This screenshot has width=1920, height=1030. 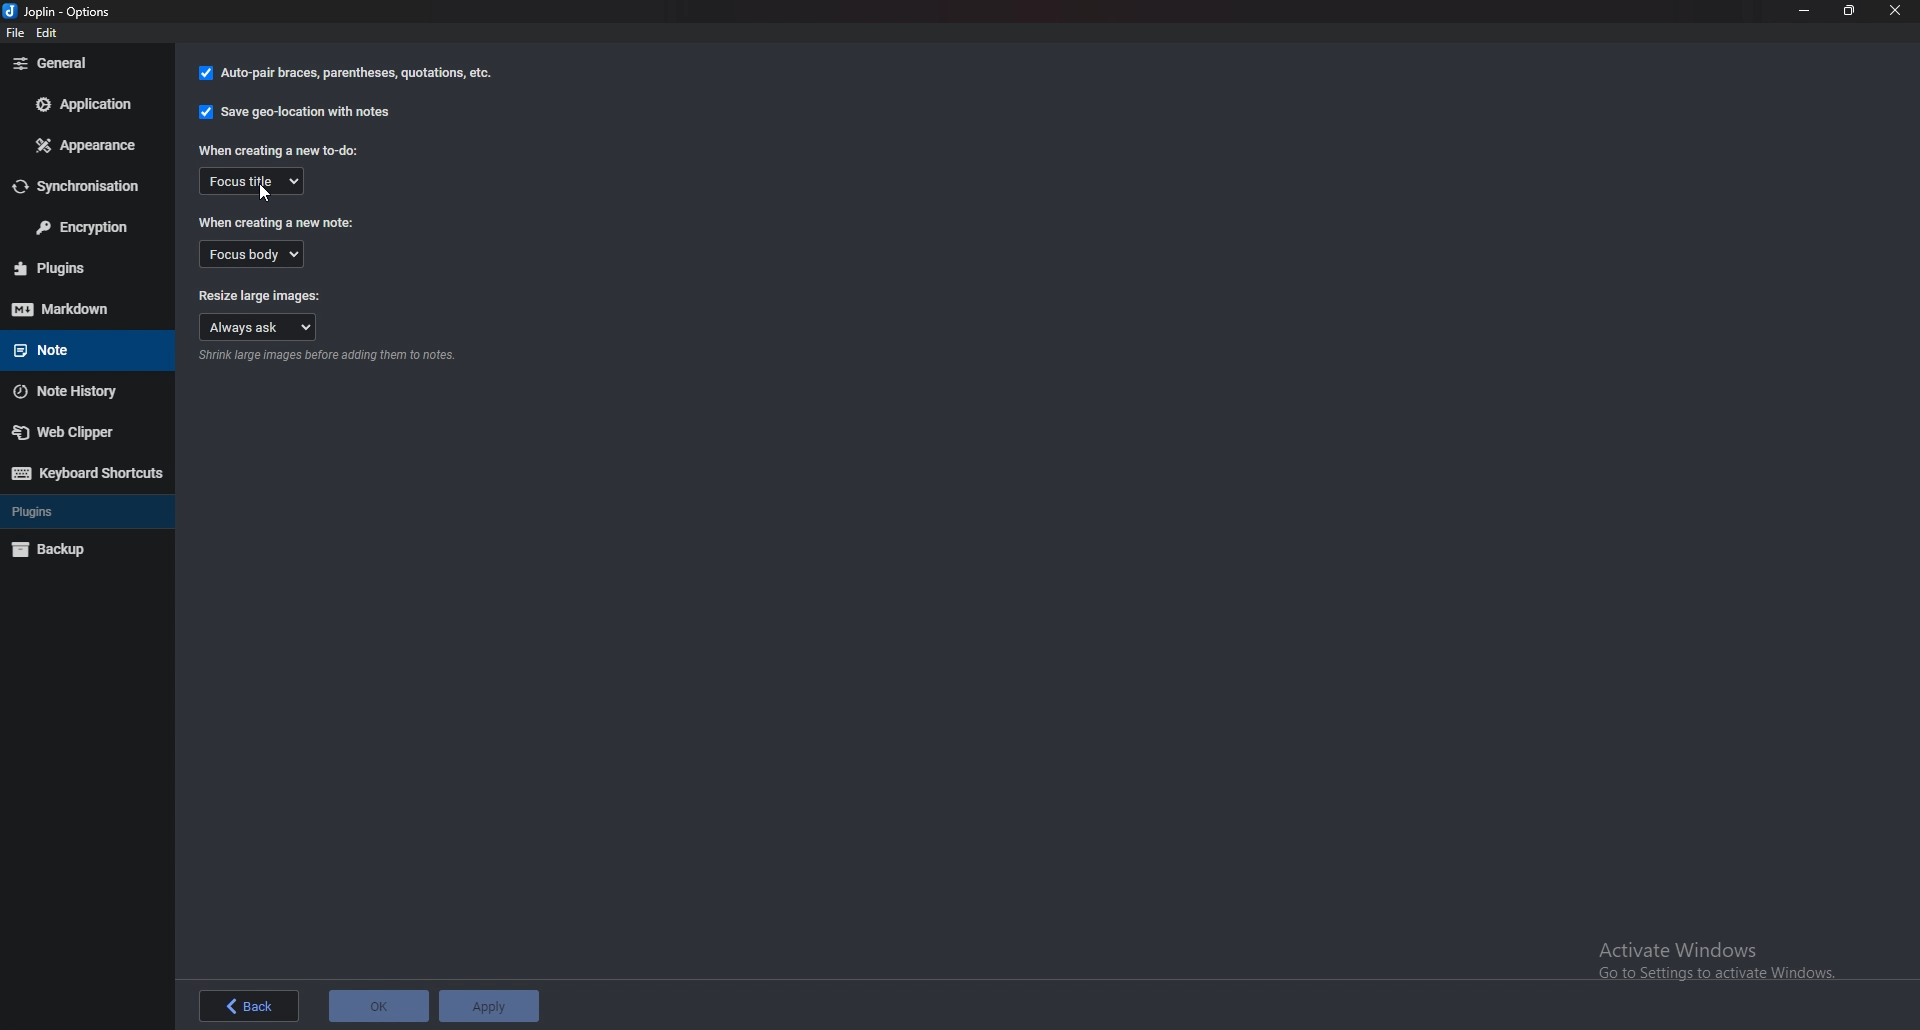 I want to click on Synchronization, so click(x=84, y=187).